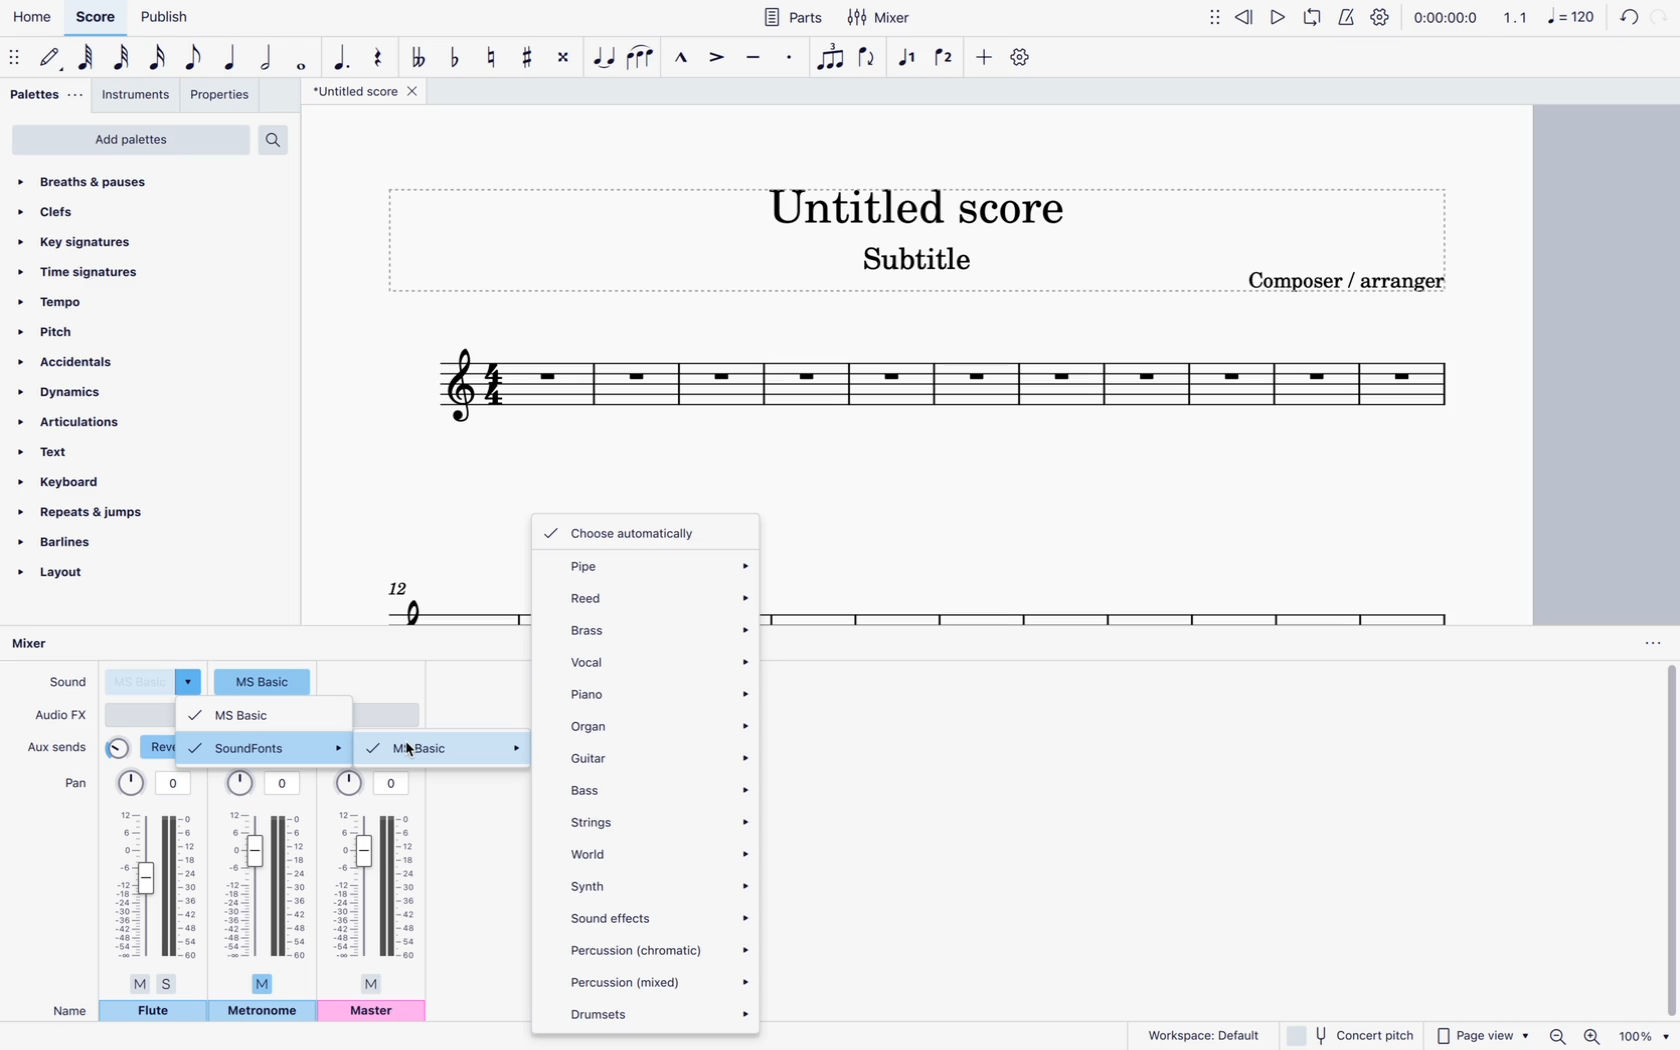  I want to click on move, so click(16, 56).